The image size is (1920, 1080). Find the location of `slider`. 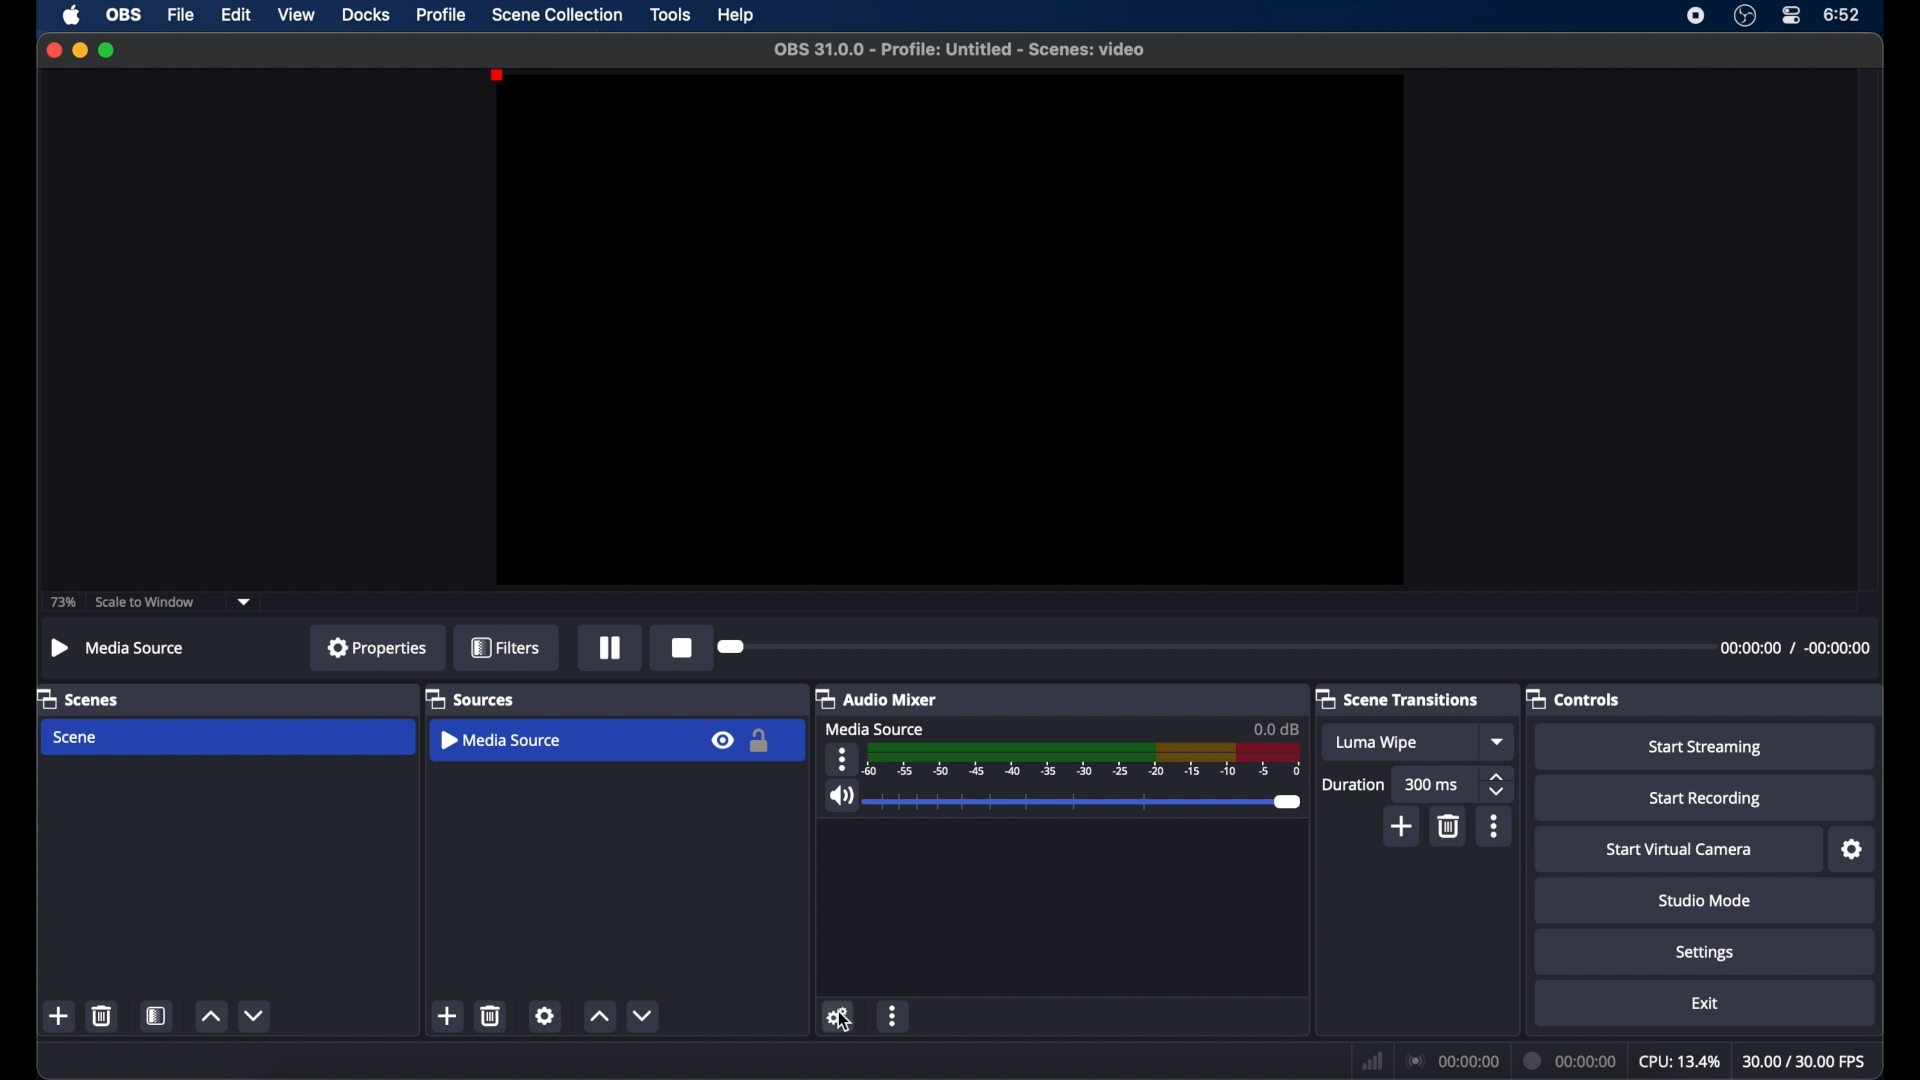

slider is located at coordinates (732, 646).